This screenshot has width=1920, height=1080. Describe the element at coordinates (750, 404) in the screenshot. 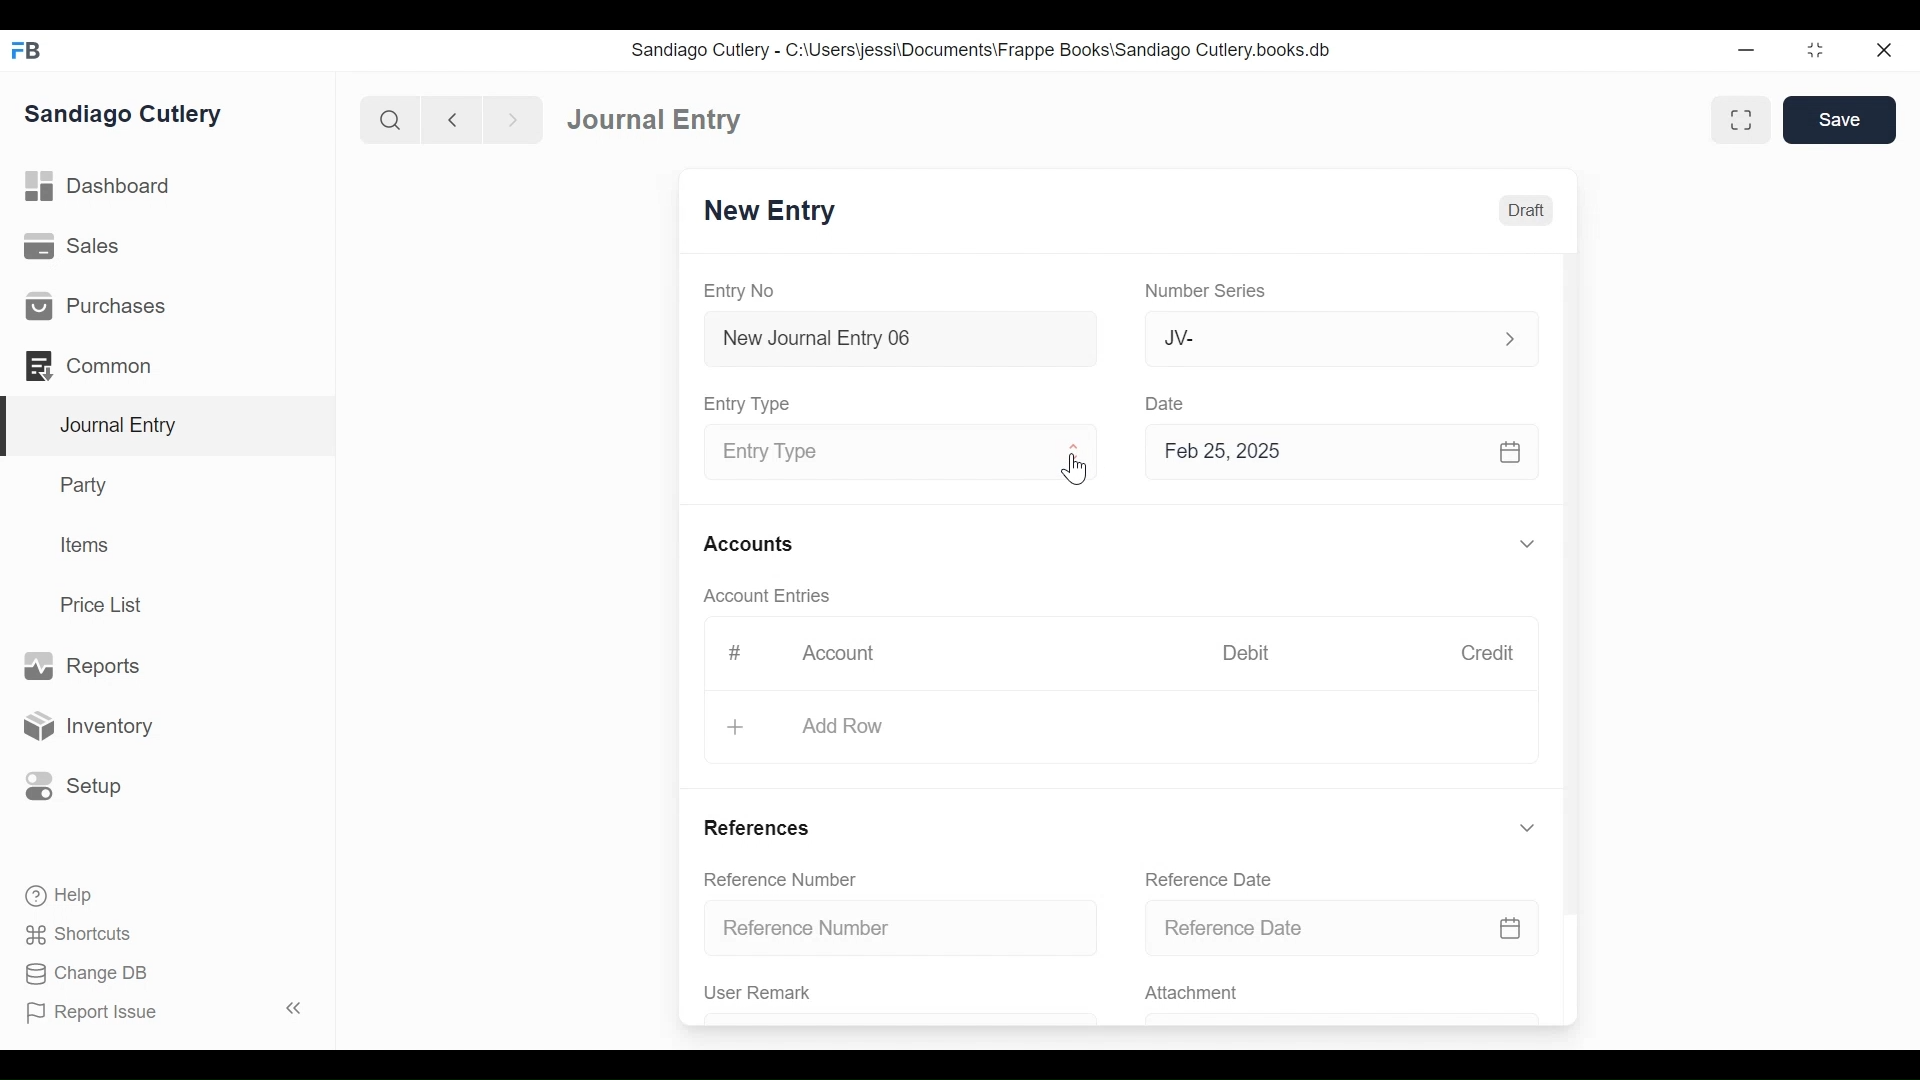

I see `Entry Type` at that location.